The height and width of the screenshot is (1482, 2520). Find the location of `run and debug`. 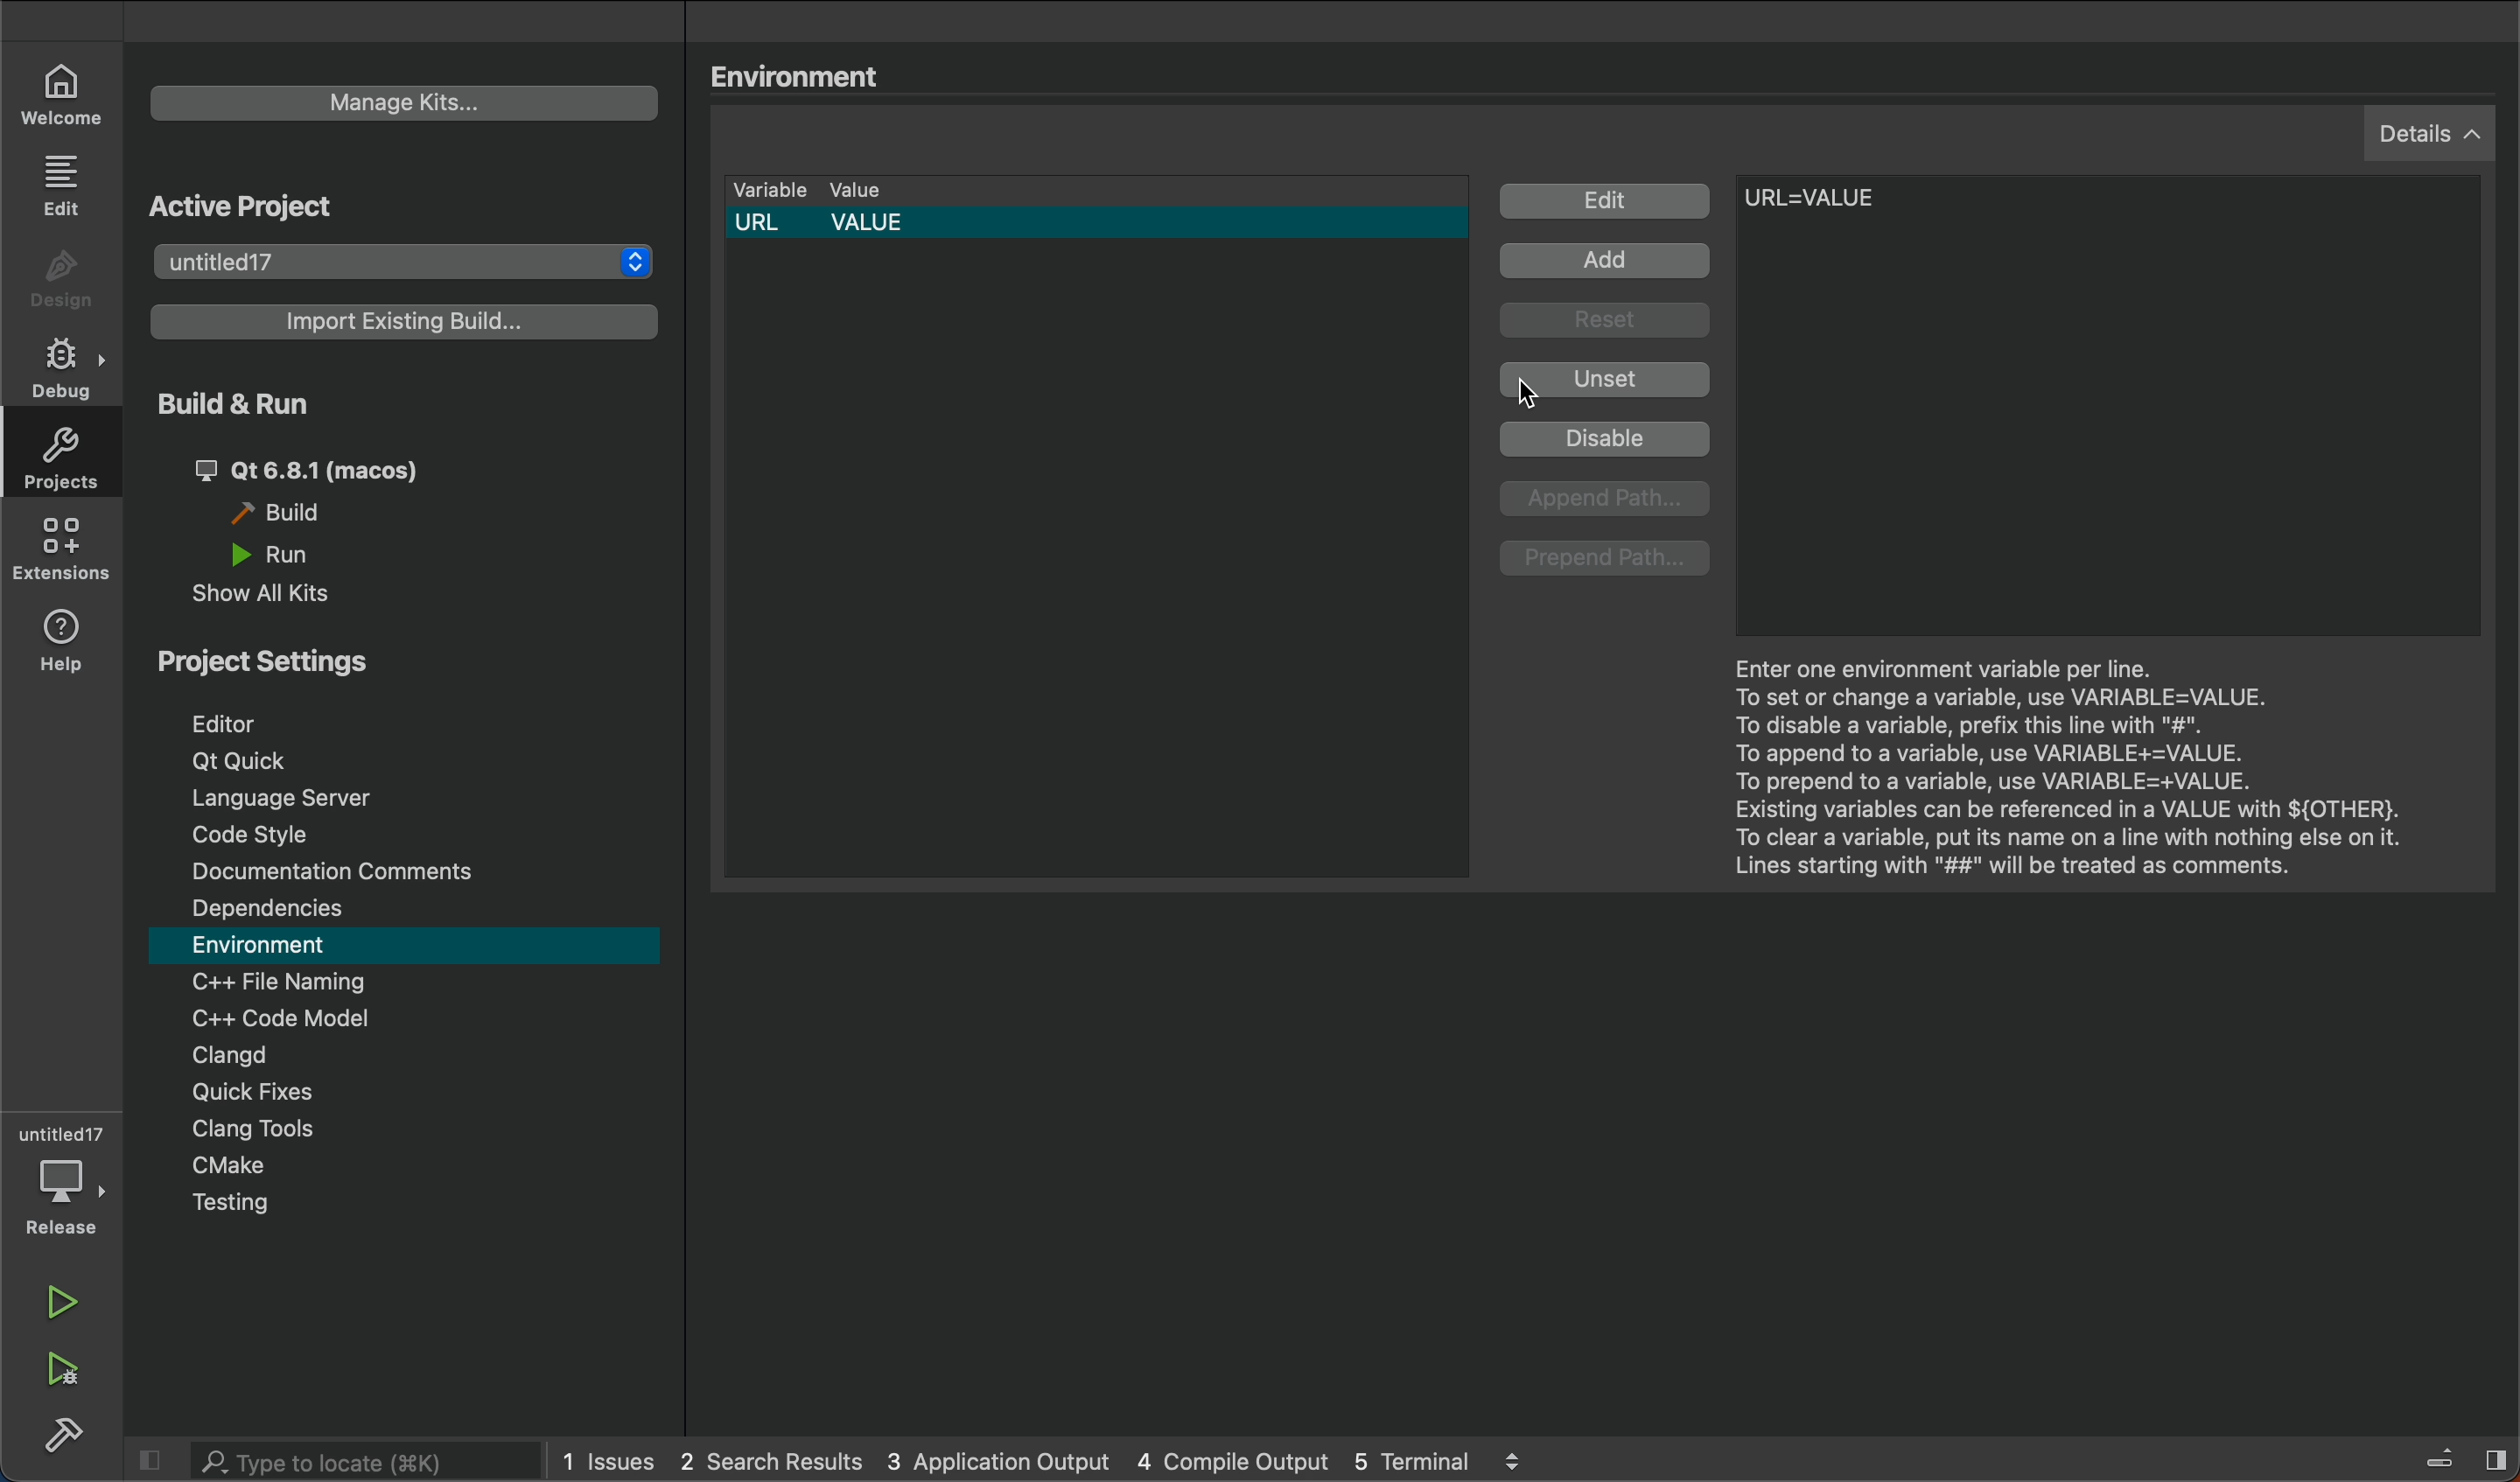

run and debug is located at coordinates (78, 1372).